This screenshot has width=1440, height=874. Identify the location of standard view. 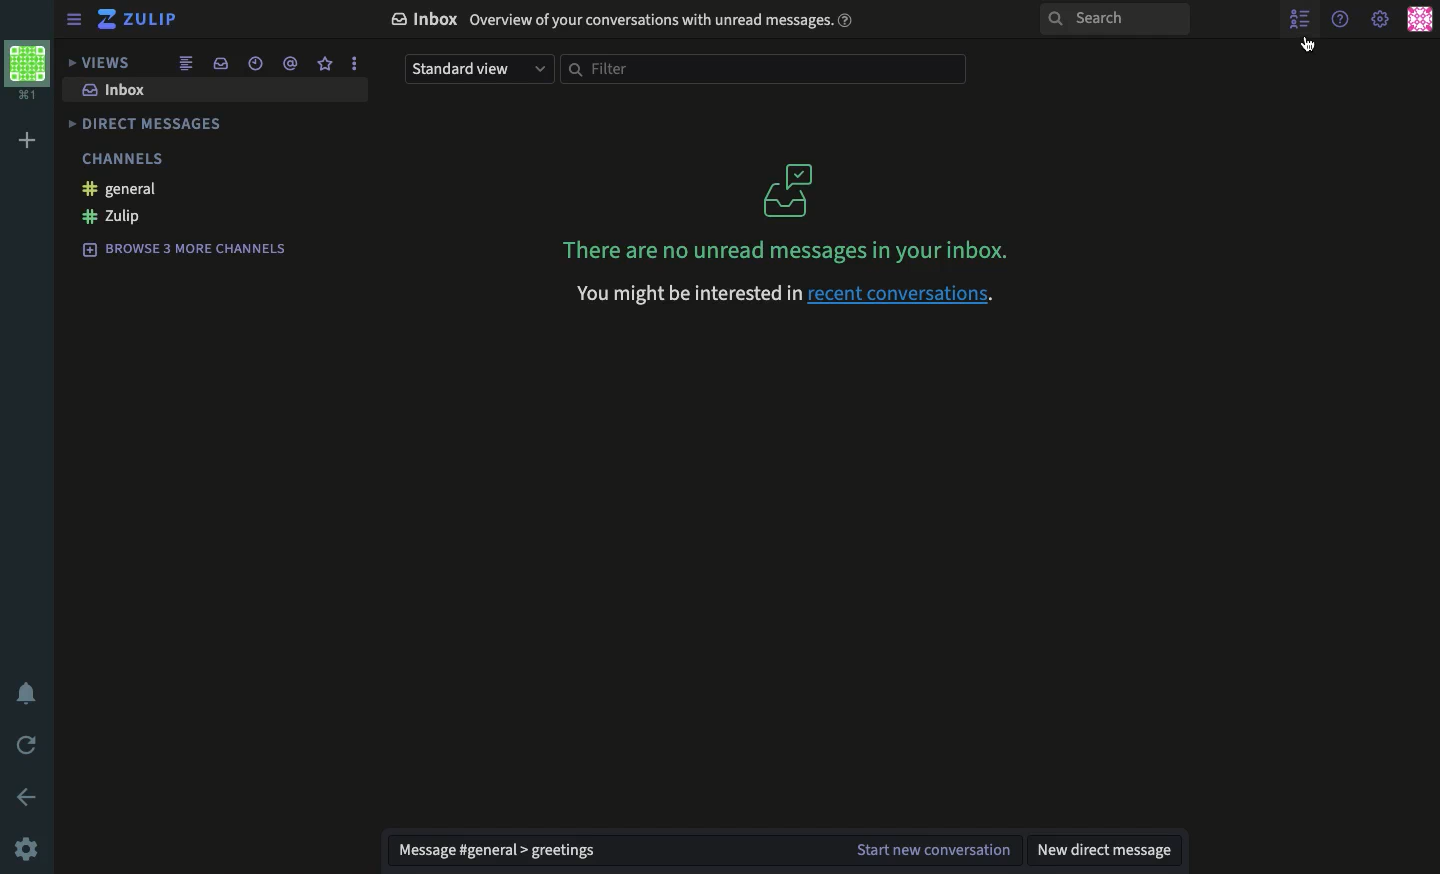
(478, 70).